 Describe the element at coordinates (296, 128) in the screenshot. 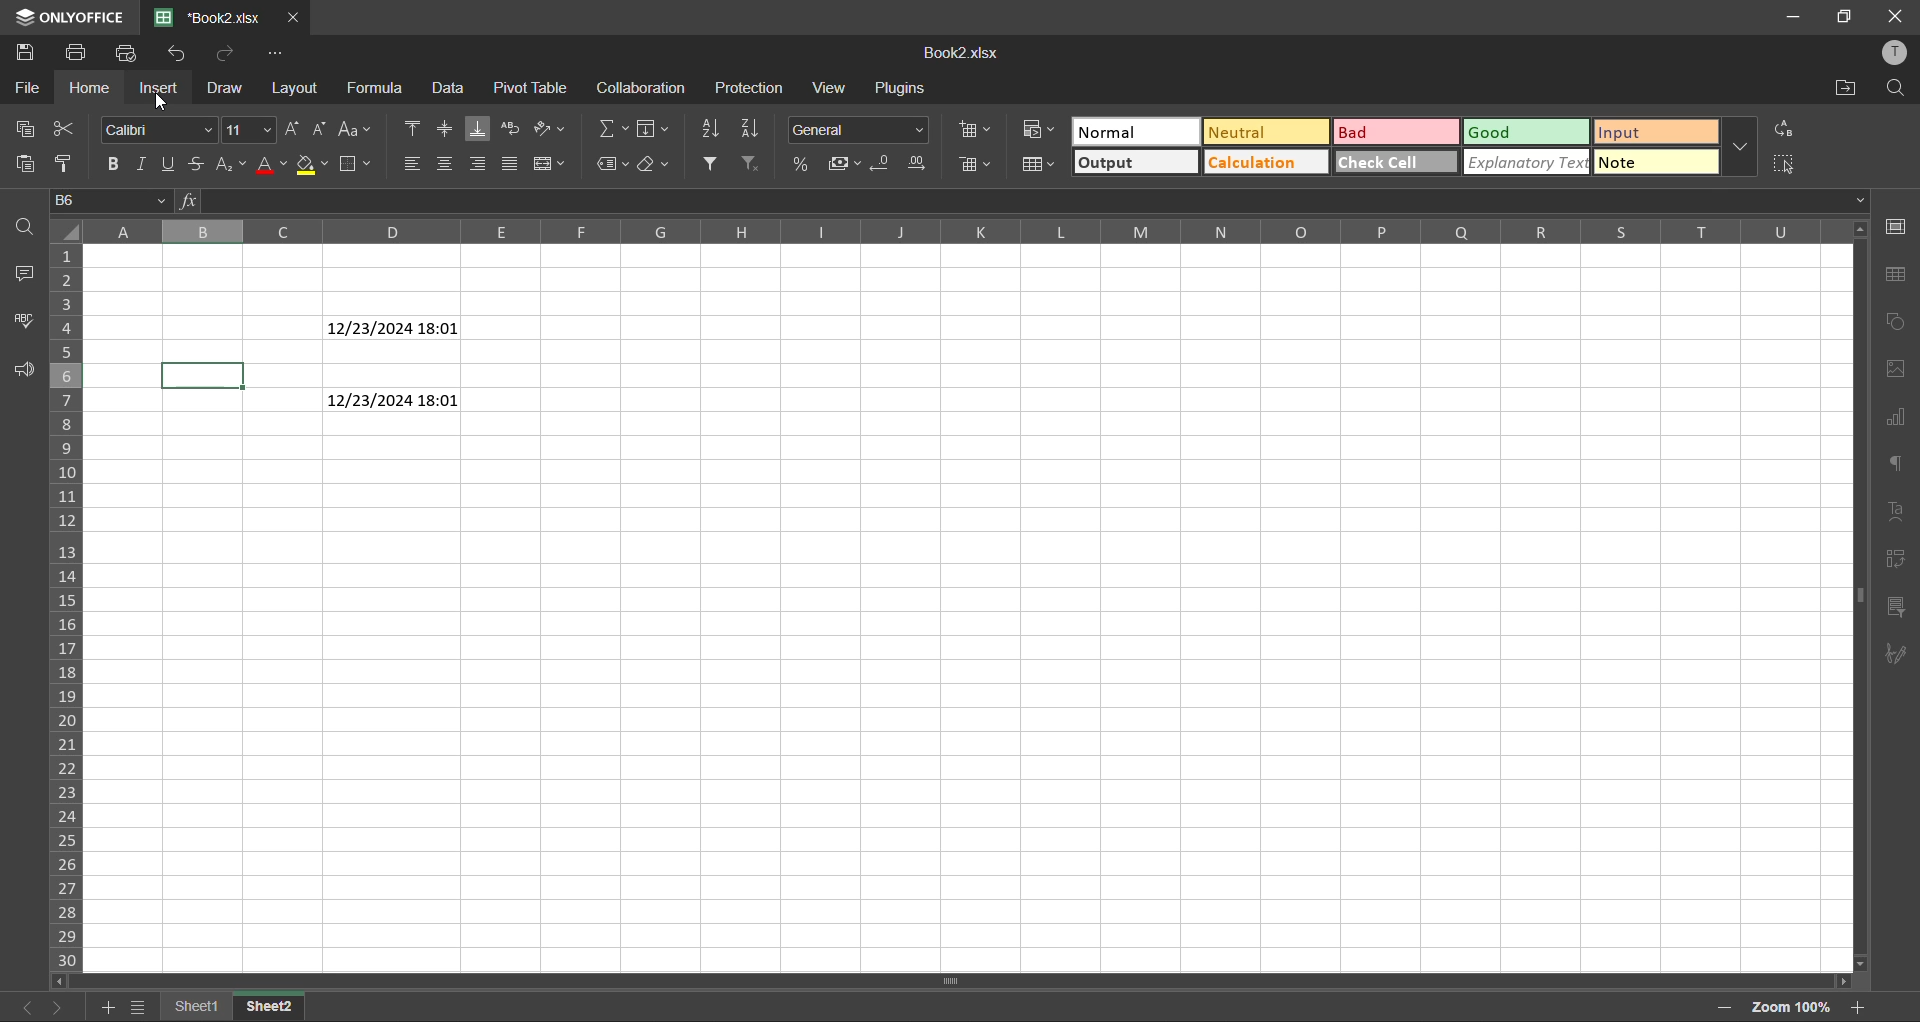

I see `increment size` at that location.